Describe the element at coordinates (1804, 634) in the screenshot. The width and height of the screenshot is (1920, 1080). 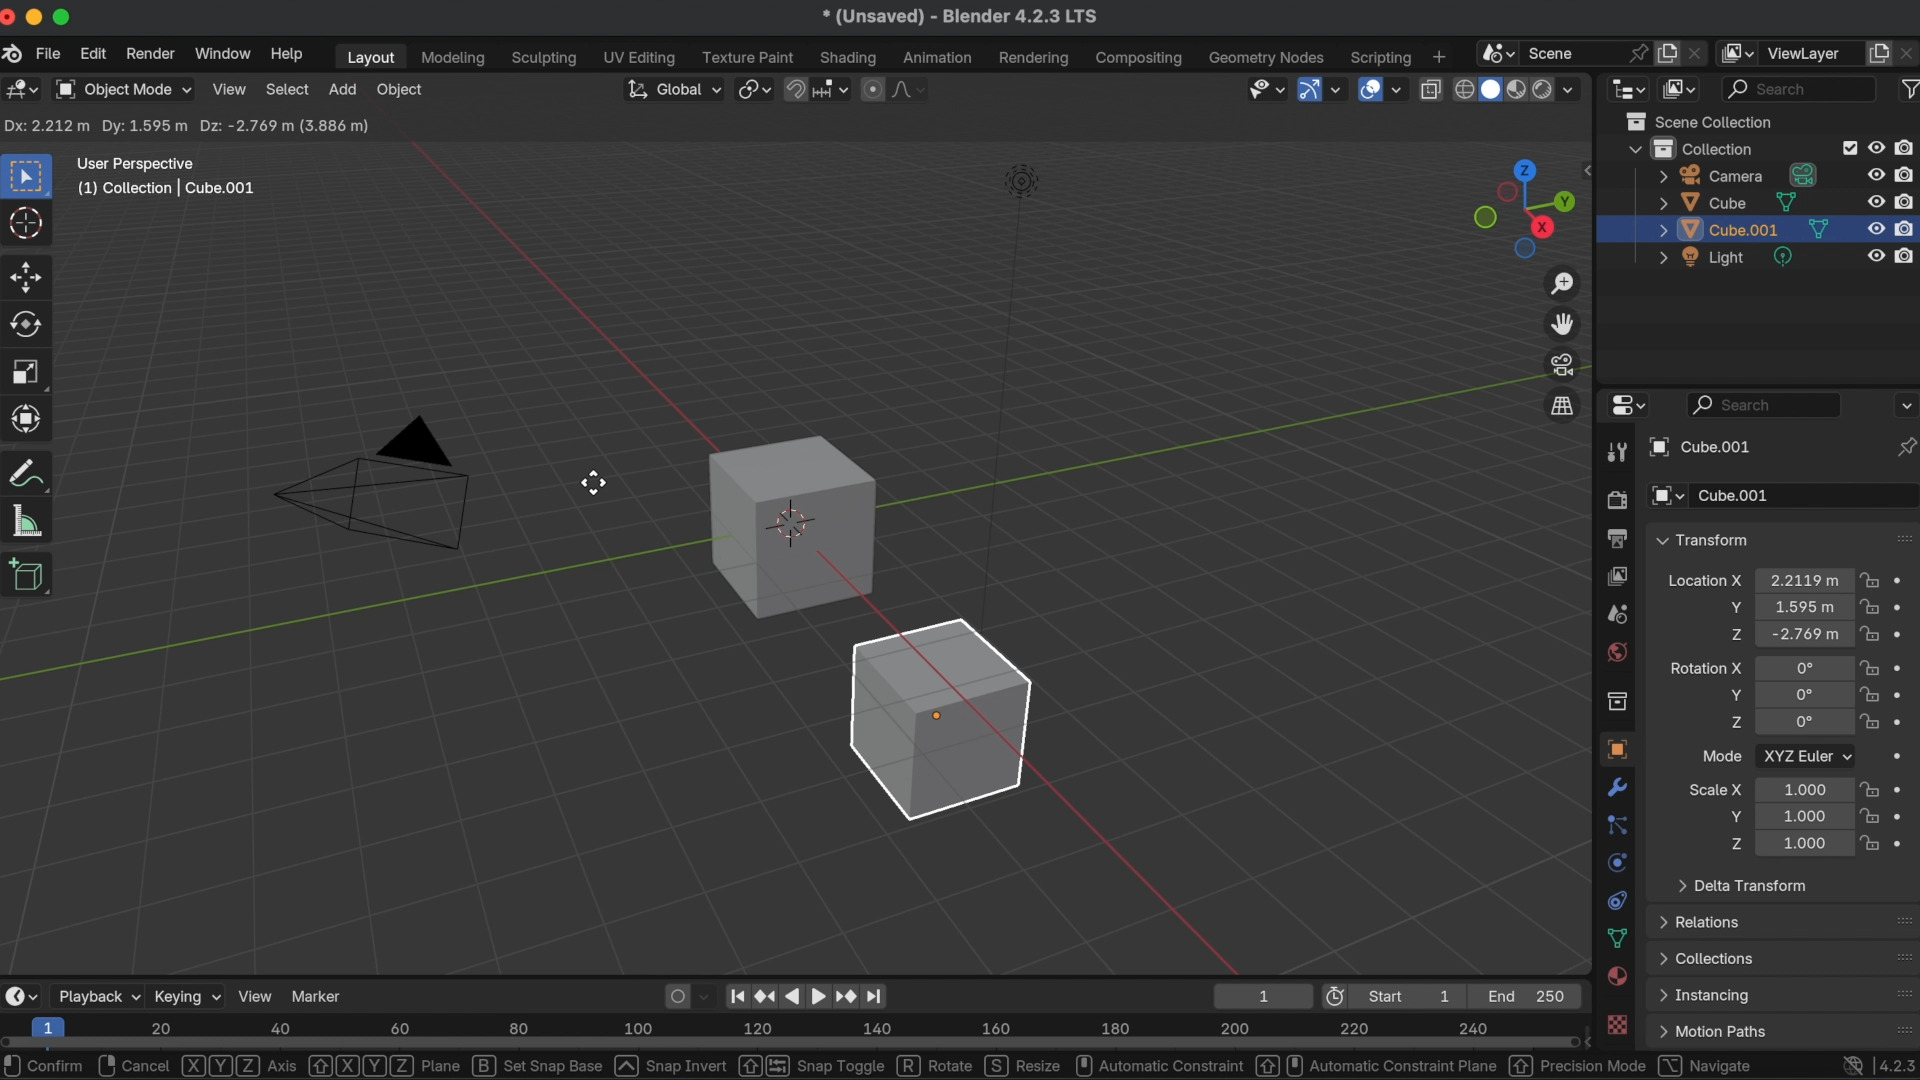
I see `location of object` at that location.